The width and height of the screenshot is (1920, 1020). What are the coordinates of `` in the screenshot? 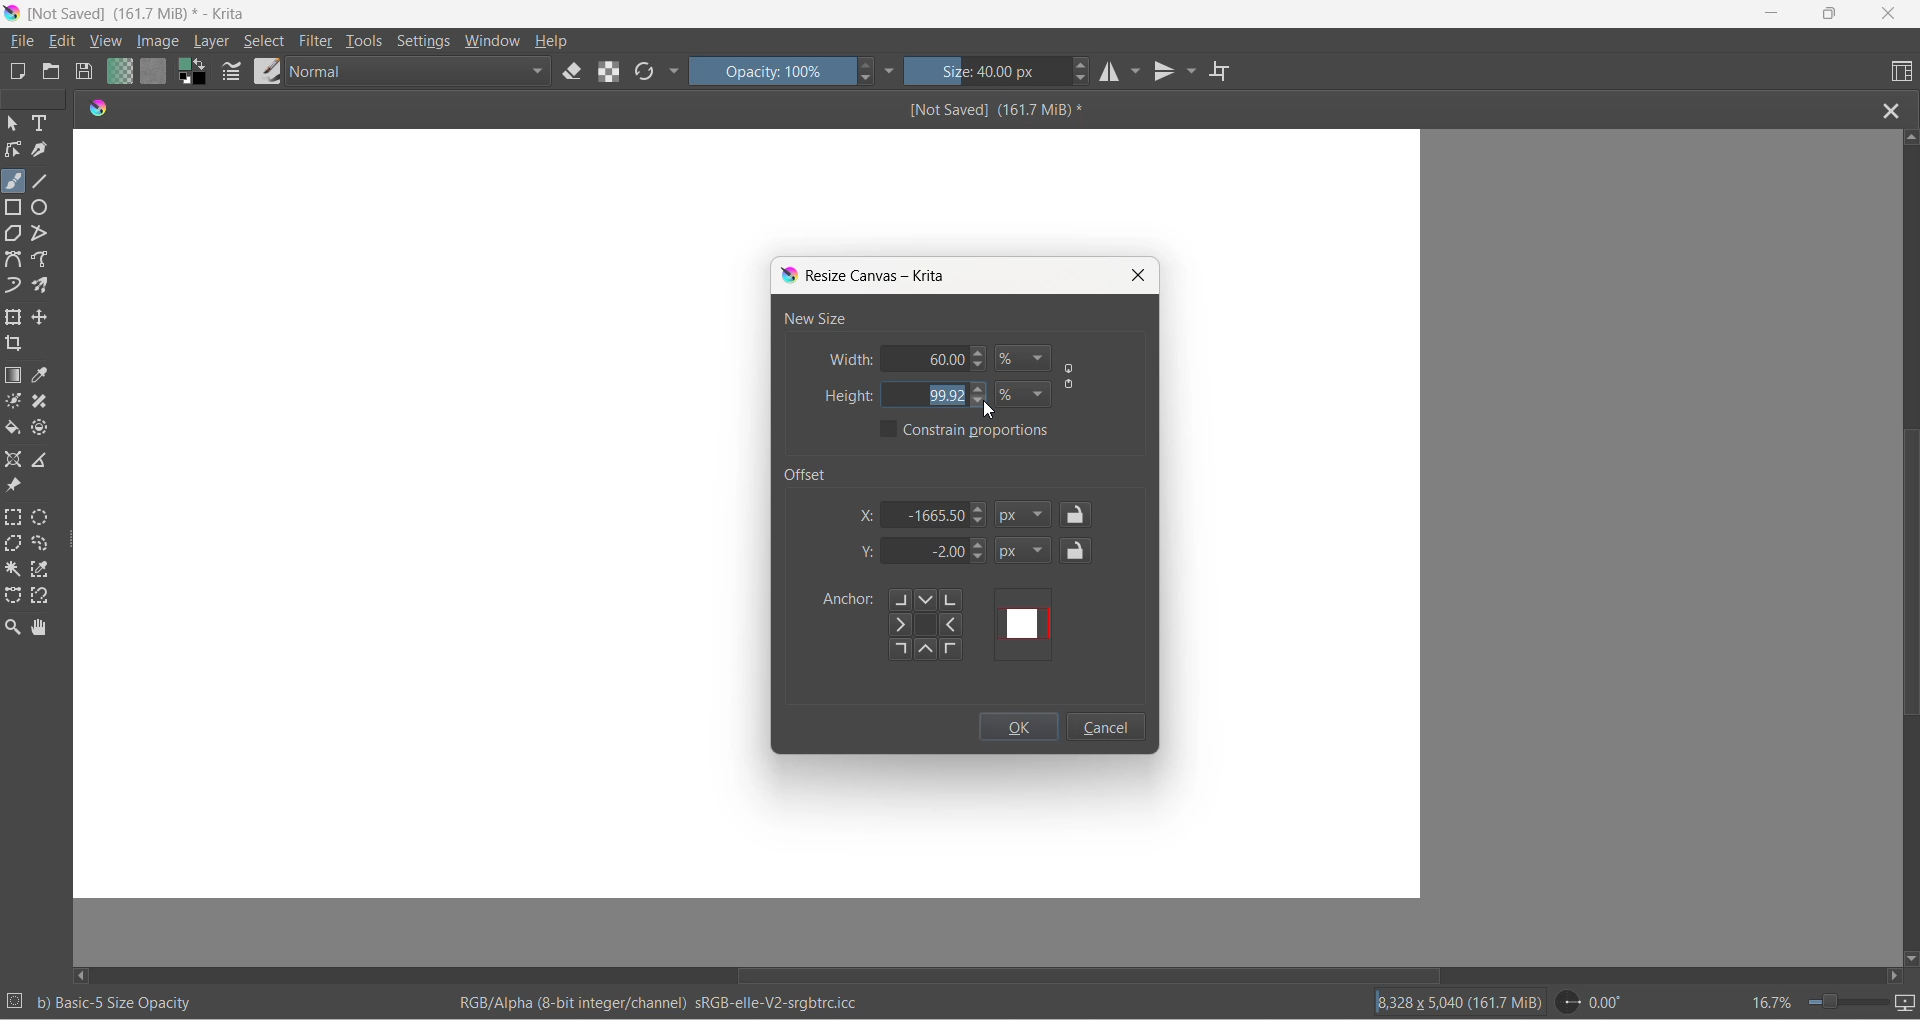 It's located at (979, 508).